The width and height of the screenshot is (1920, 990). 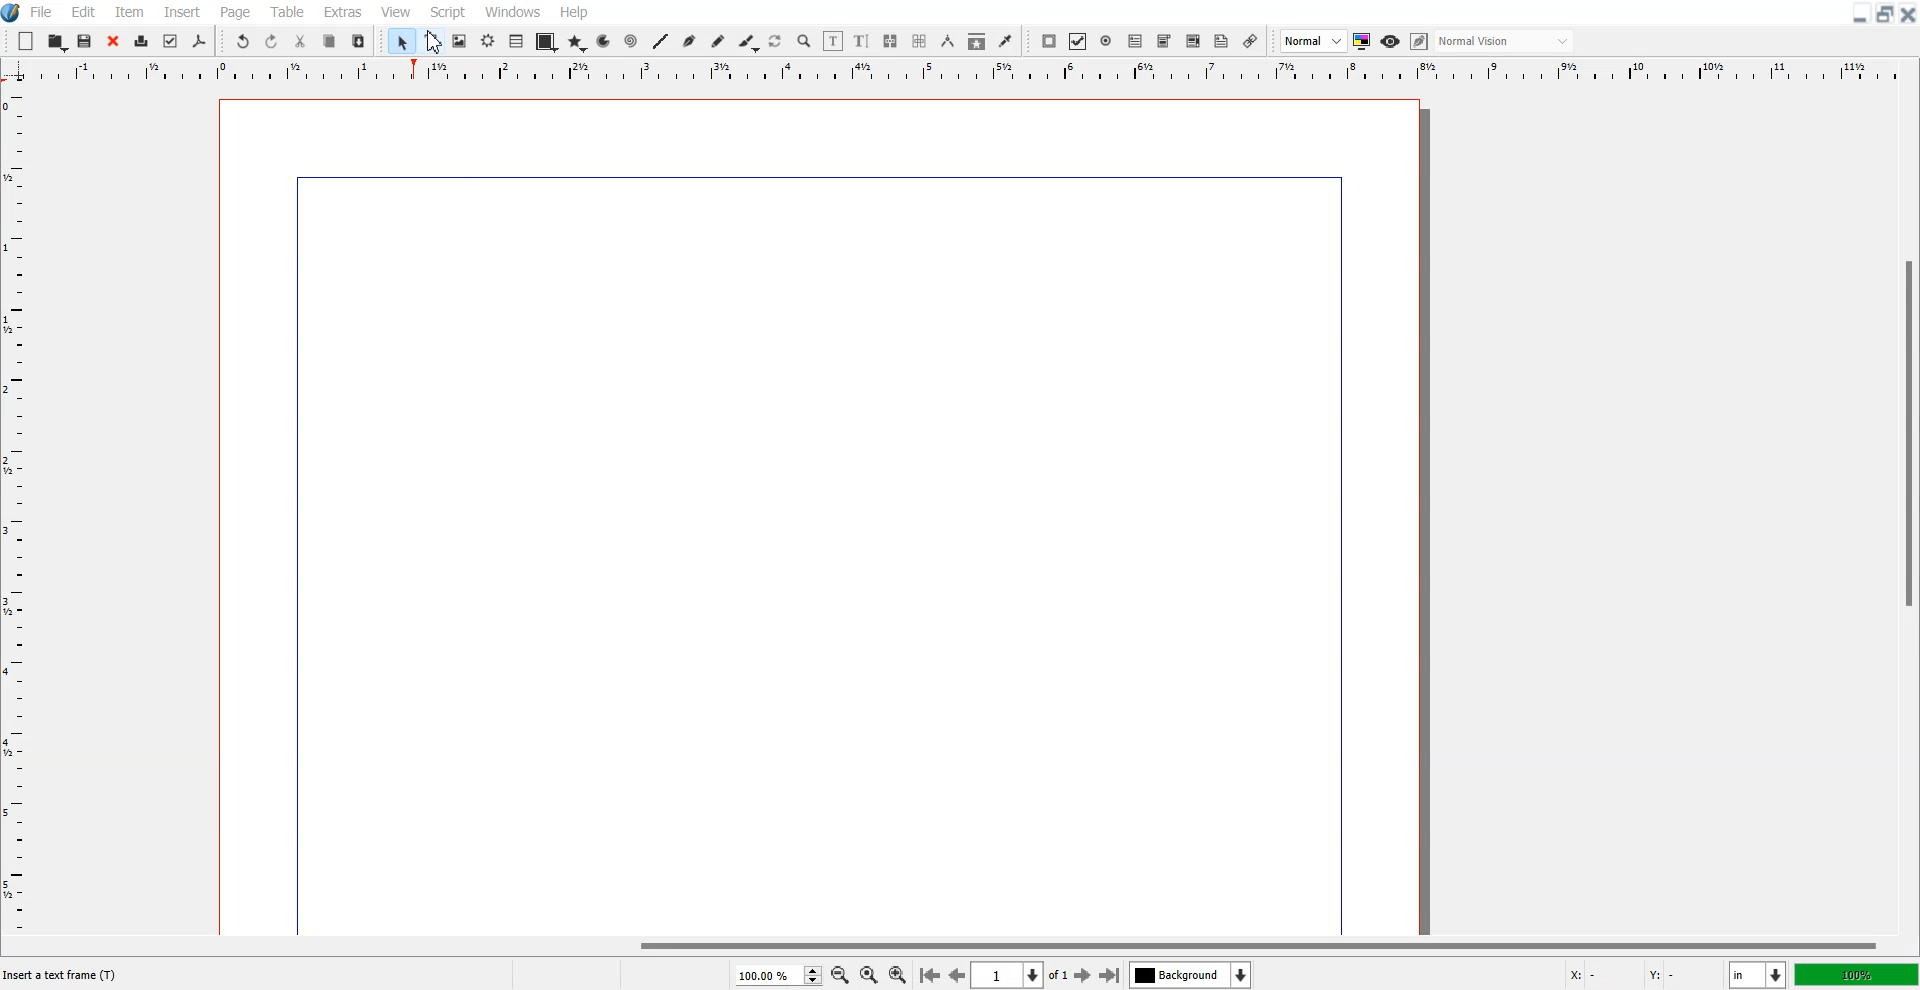 I want to click on Redo, so click(x=271, y=42).